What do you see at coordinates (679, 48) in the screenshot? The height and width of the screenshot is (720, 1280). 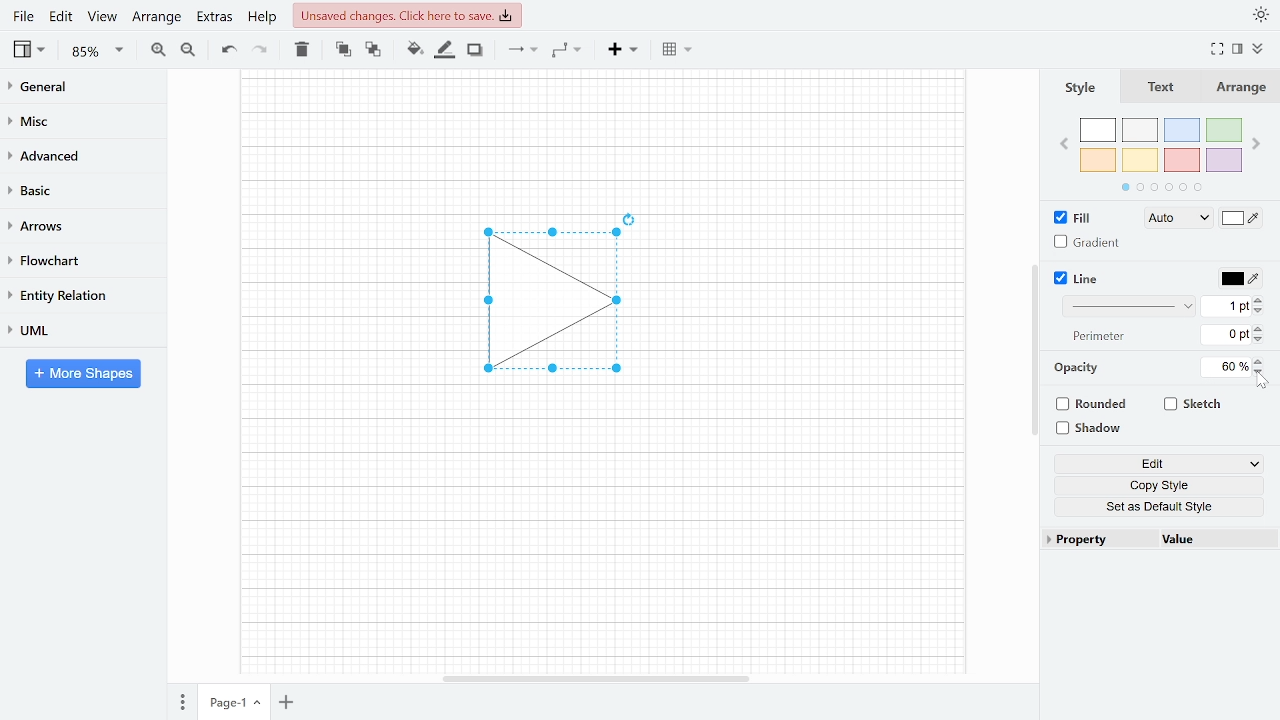 I see `Table` at bounding box center [679, 48].